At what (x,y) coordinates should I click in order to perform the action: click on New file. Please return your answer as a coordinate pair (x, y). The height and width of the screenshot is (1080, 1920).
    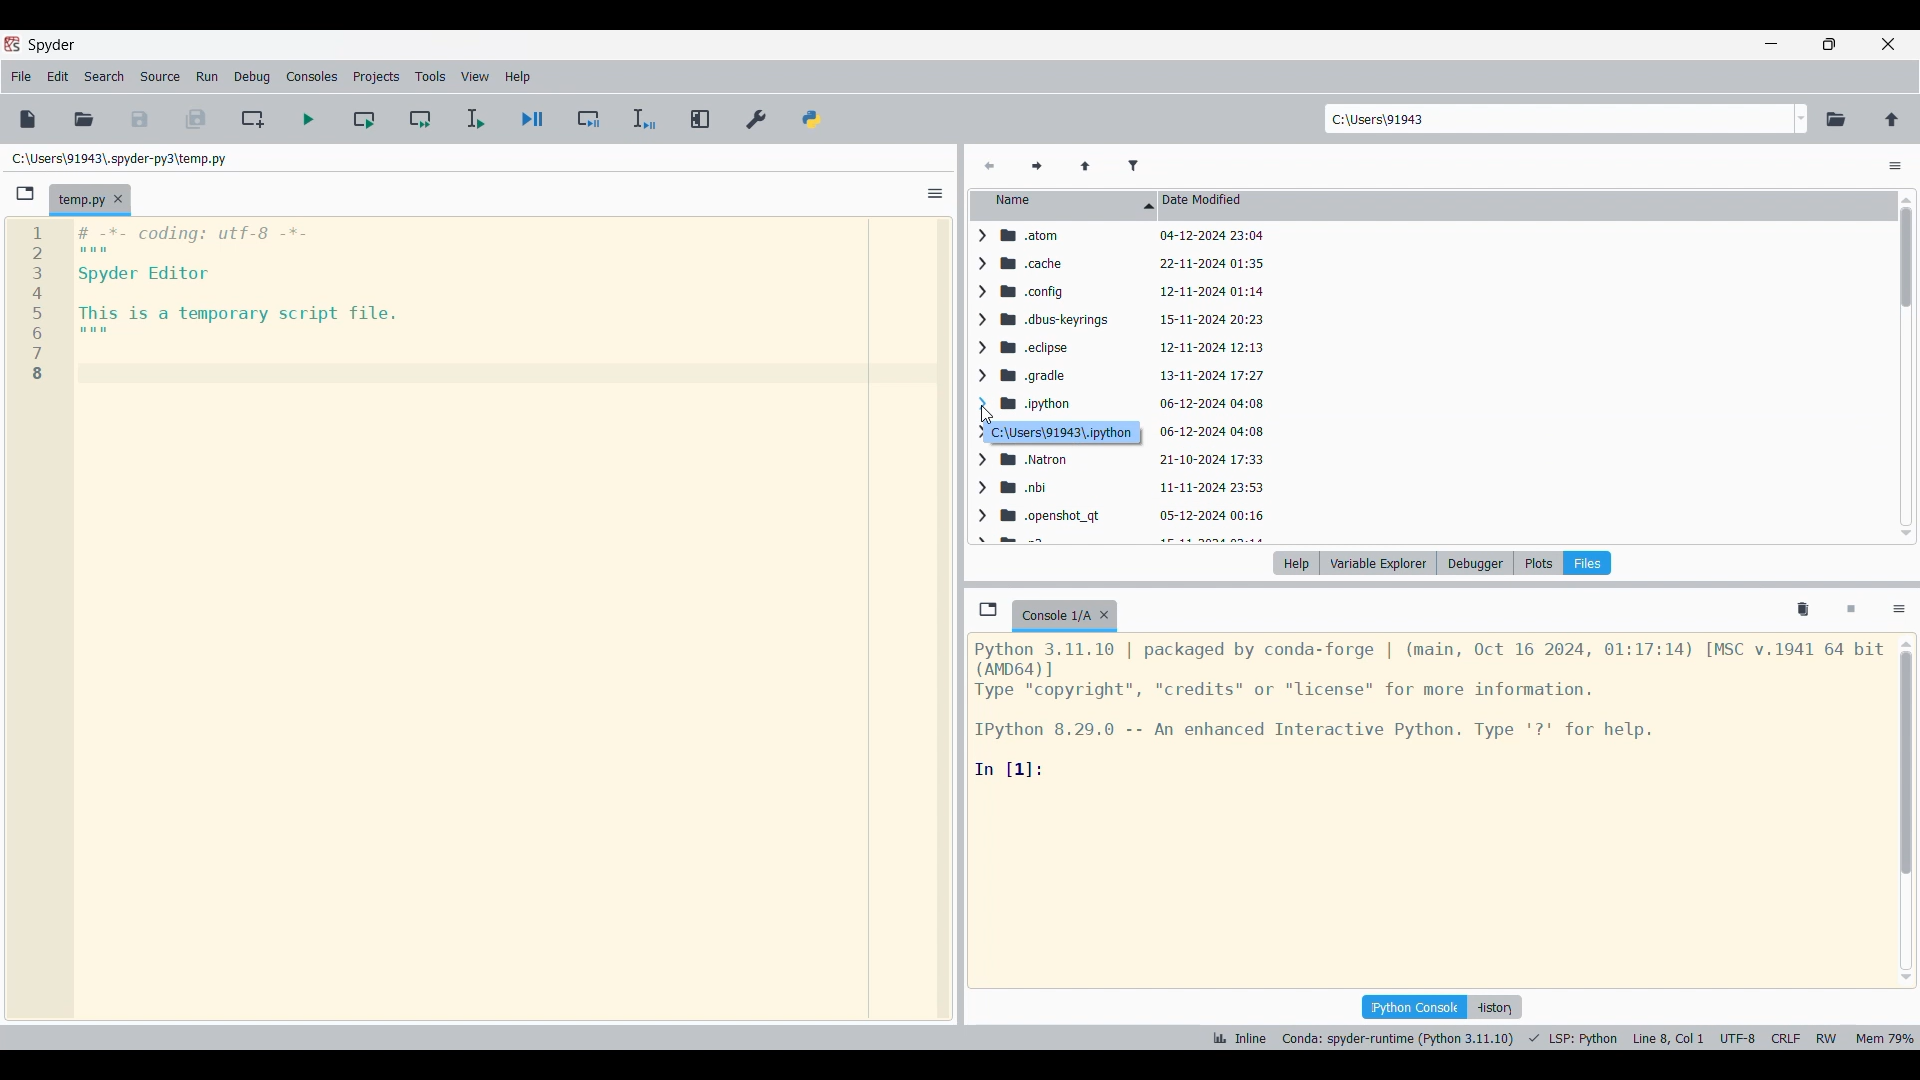
    Looking at the image, I should click on (28, 119).